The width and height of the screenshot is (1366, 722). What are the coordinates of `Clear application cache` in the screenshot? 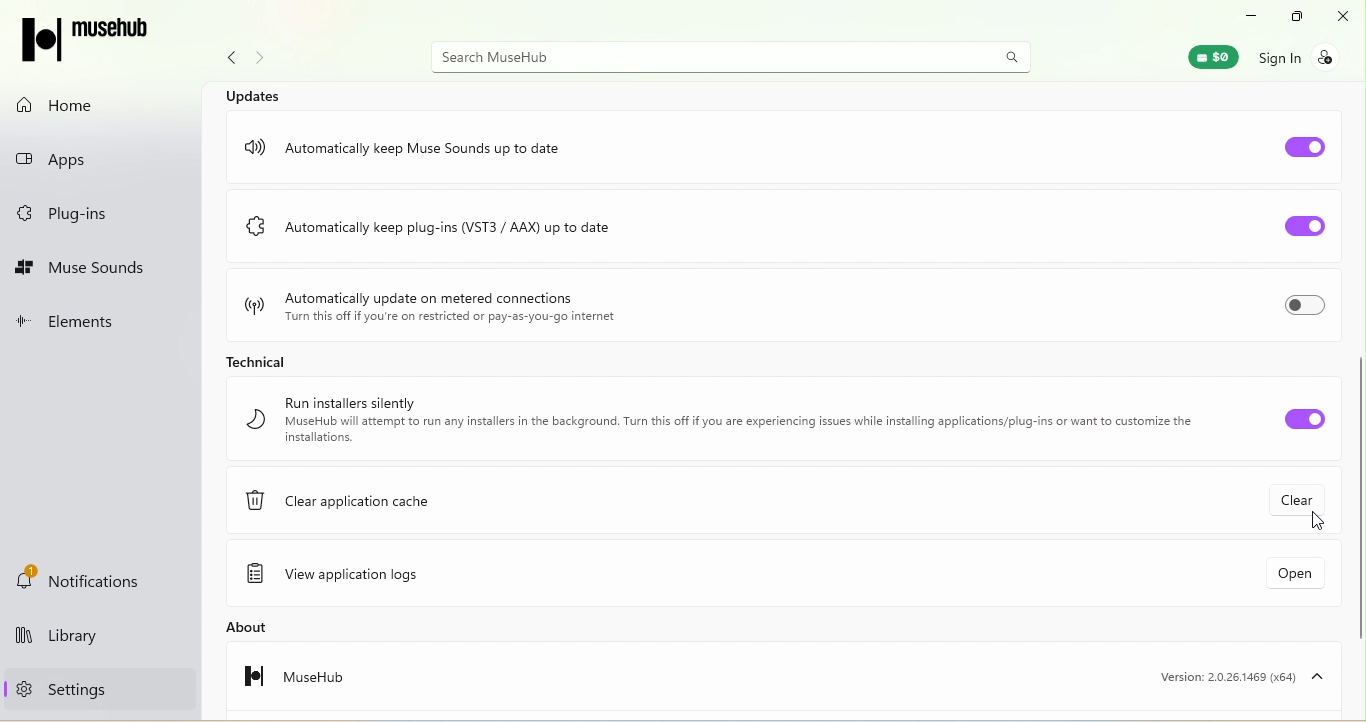 It's located at (352, 506).